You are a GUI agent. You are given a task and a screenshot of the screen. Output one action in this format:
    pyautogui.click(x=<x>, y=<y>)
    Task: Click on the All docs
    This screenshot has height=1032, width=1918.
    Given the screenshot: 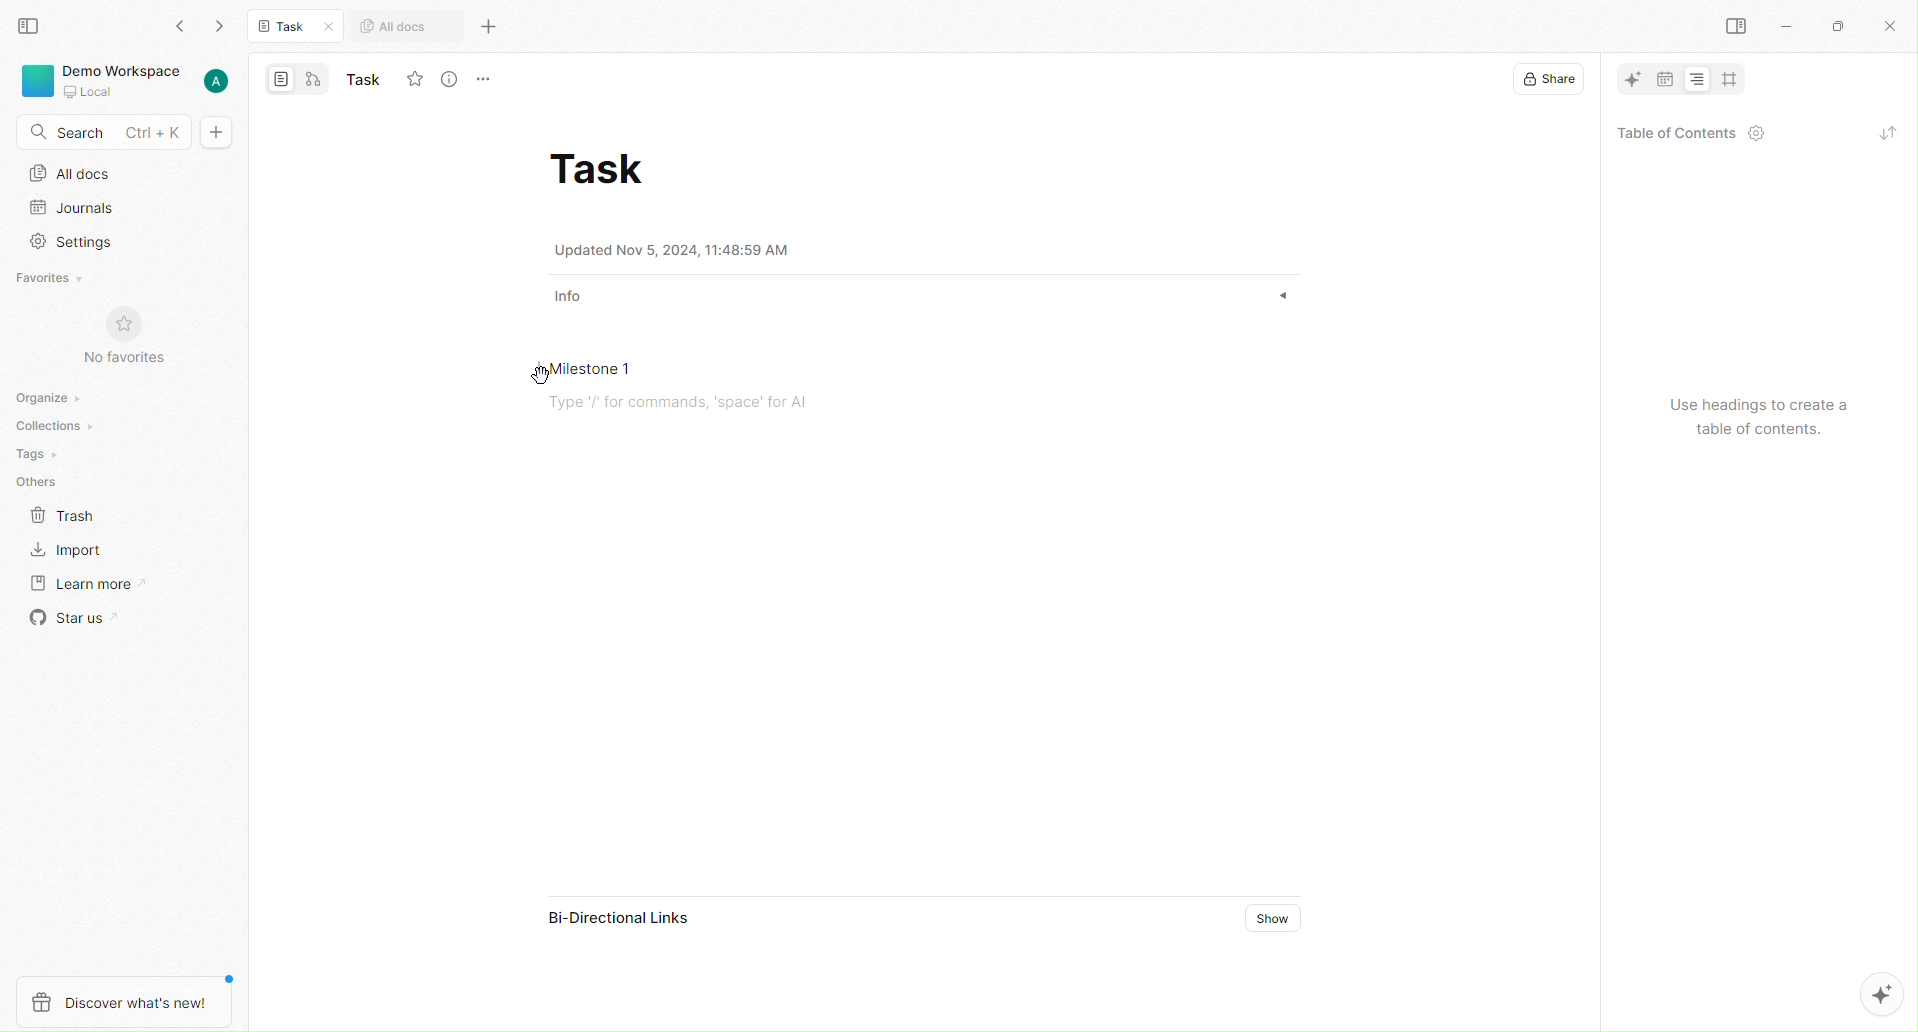 What is the action you would take?
    pyautogui.click(x=397, y=28)
    